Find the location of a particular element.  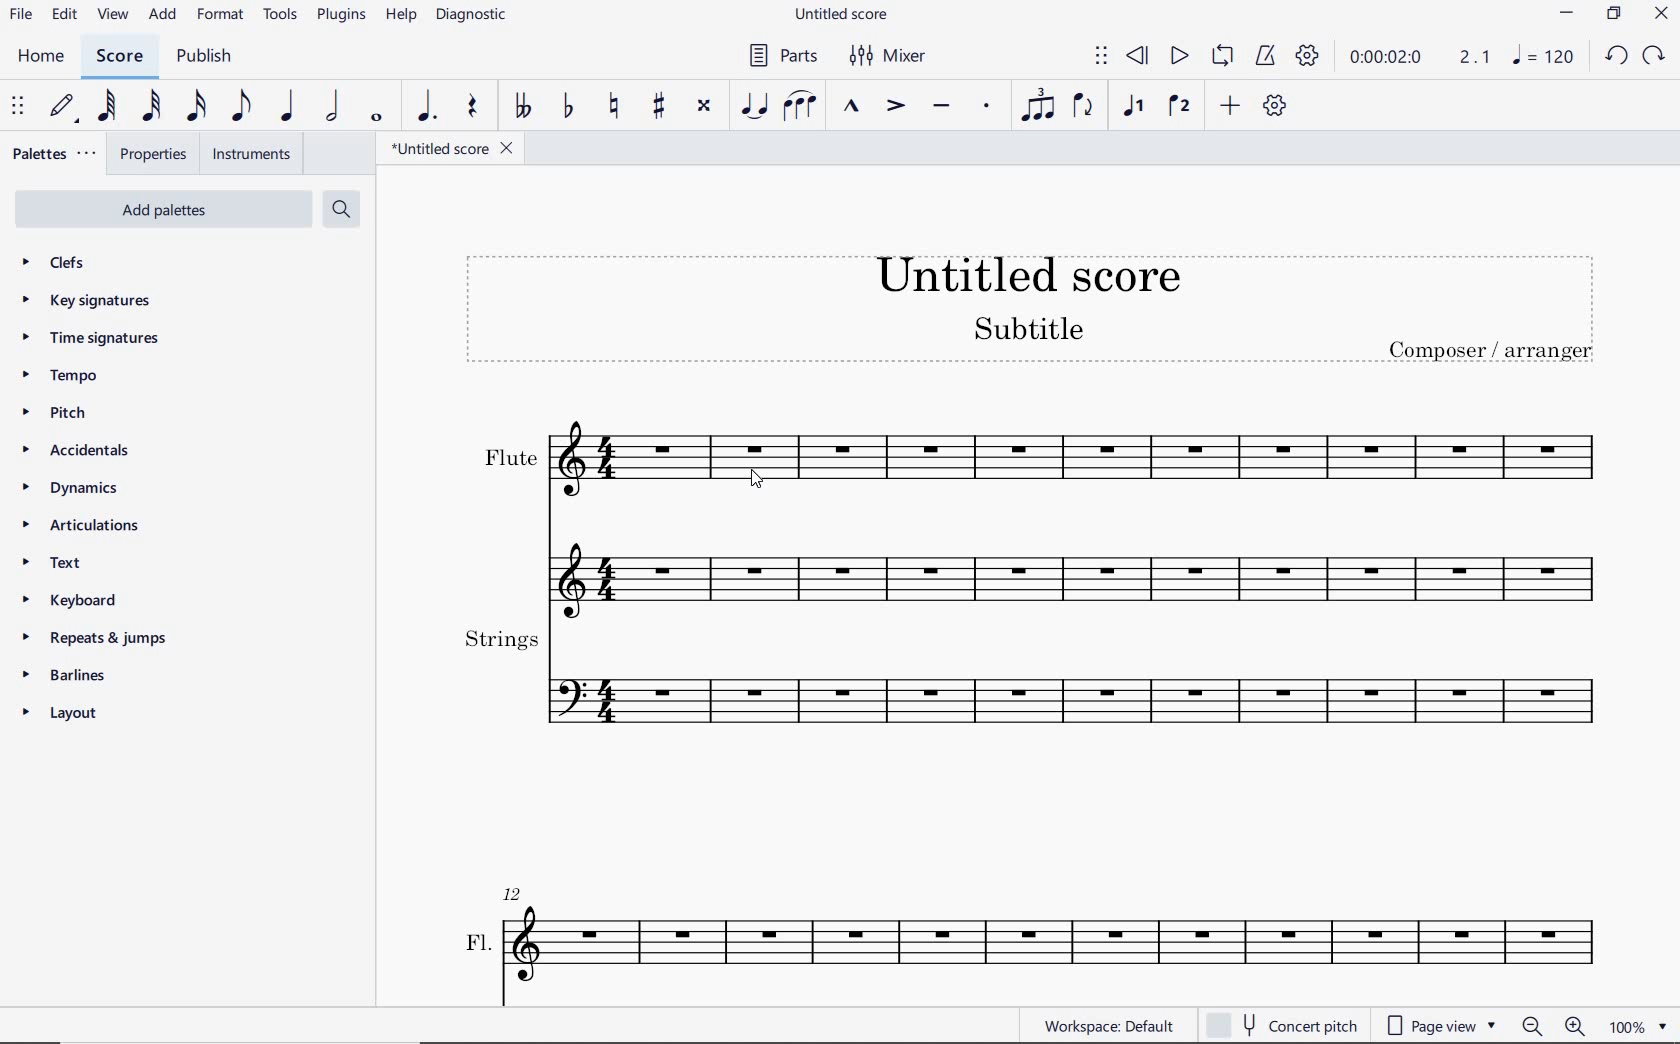

VOICE 2 is located at coordinates (1178, 107).